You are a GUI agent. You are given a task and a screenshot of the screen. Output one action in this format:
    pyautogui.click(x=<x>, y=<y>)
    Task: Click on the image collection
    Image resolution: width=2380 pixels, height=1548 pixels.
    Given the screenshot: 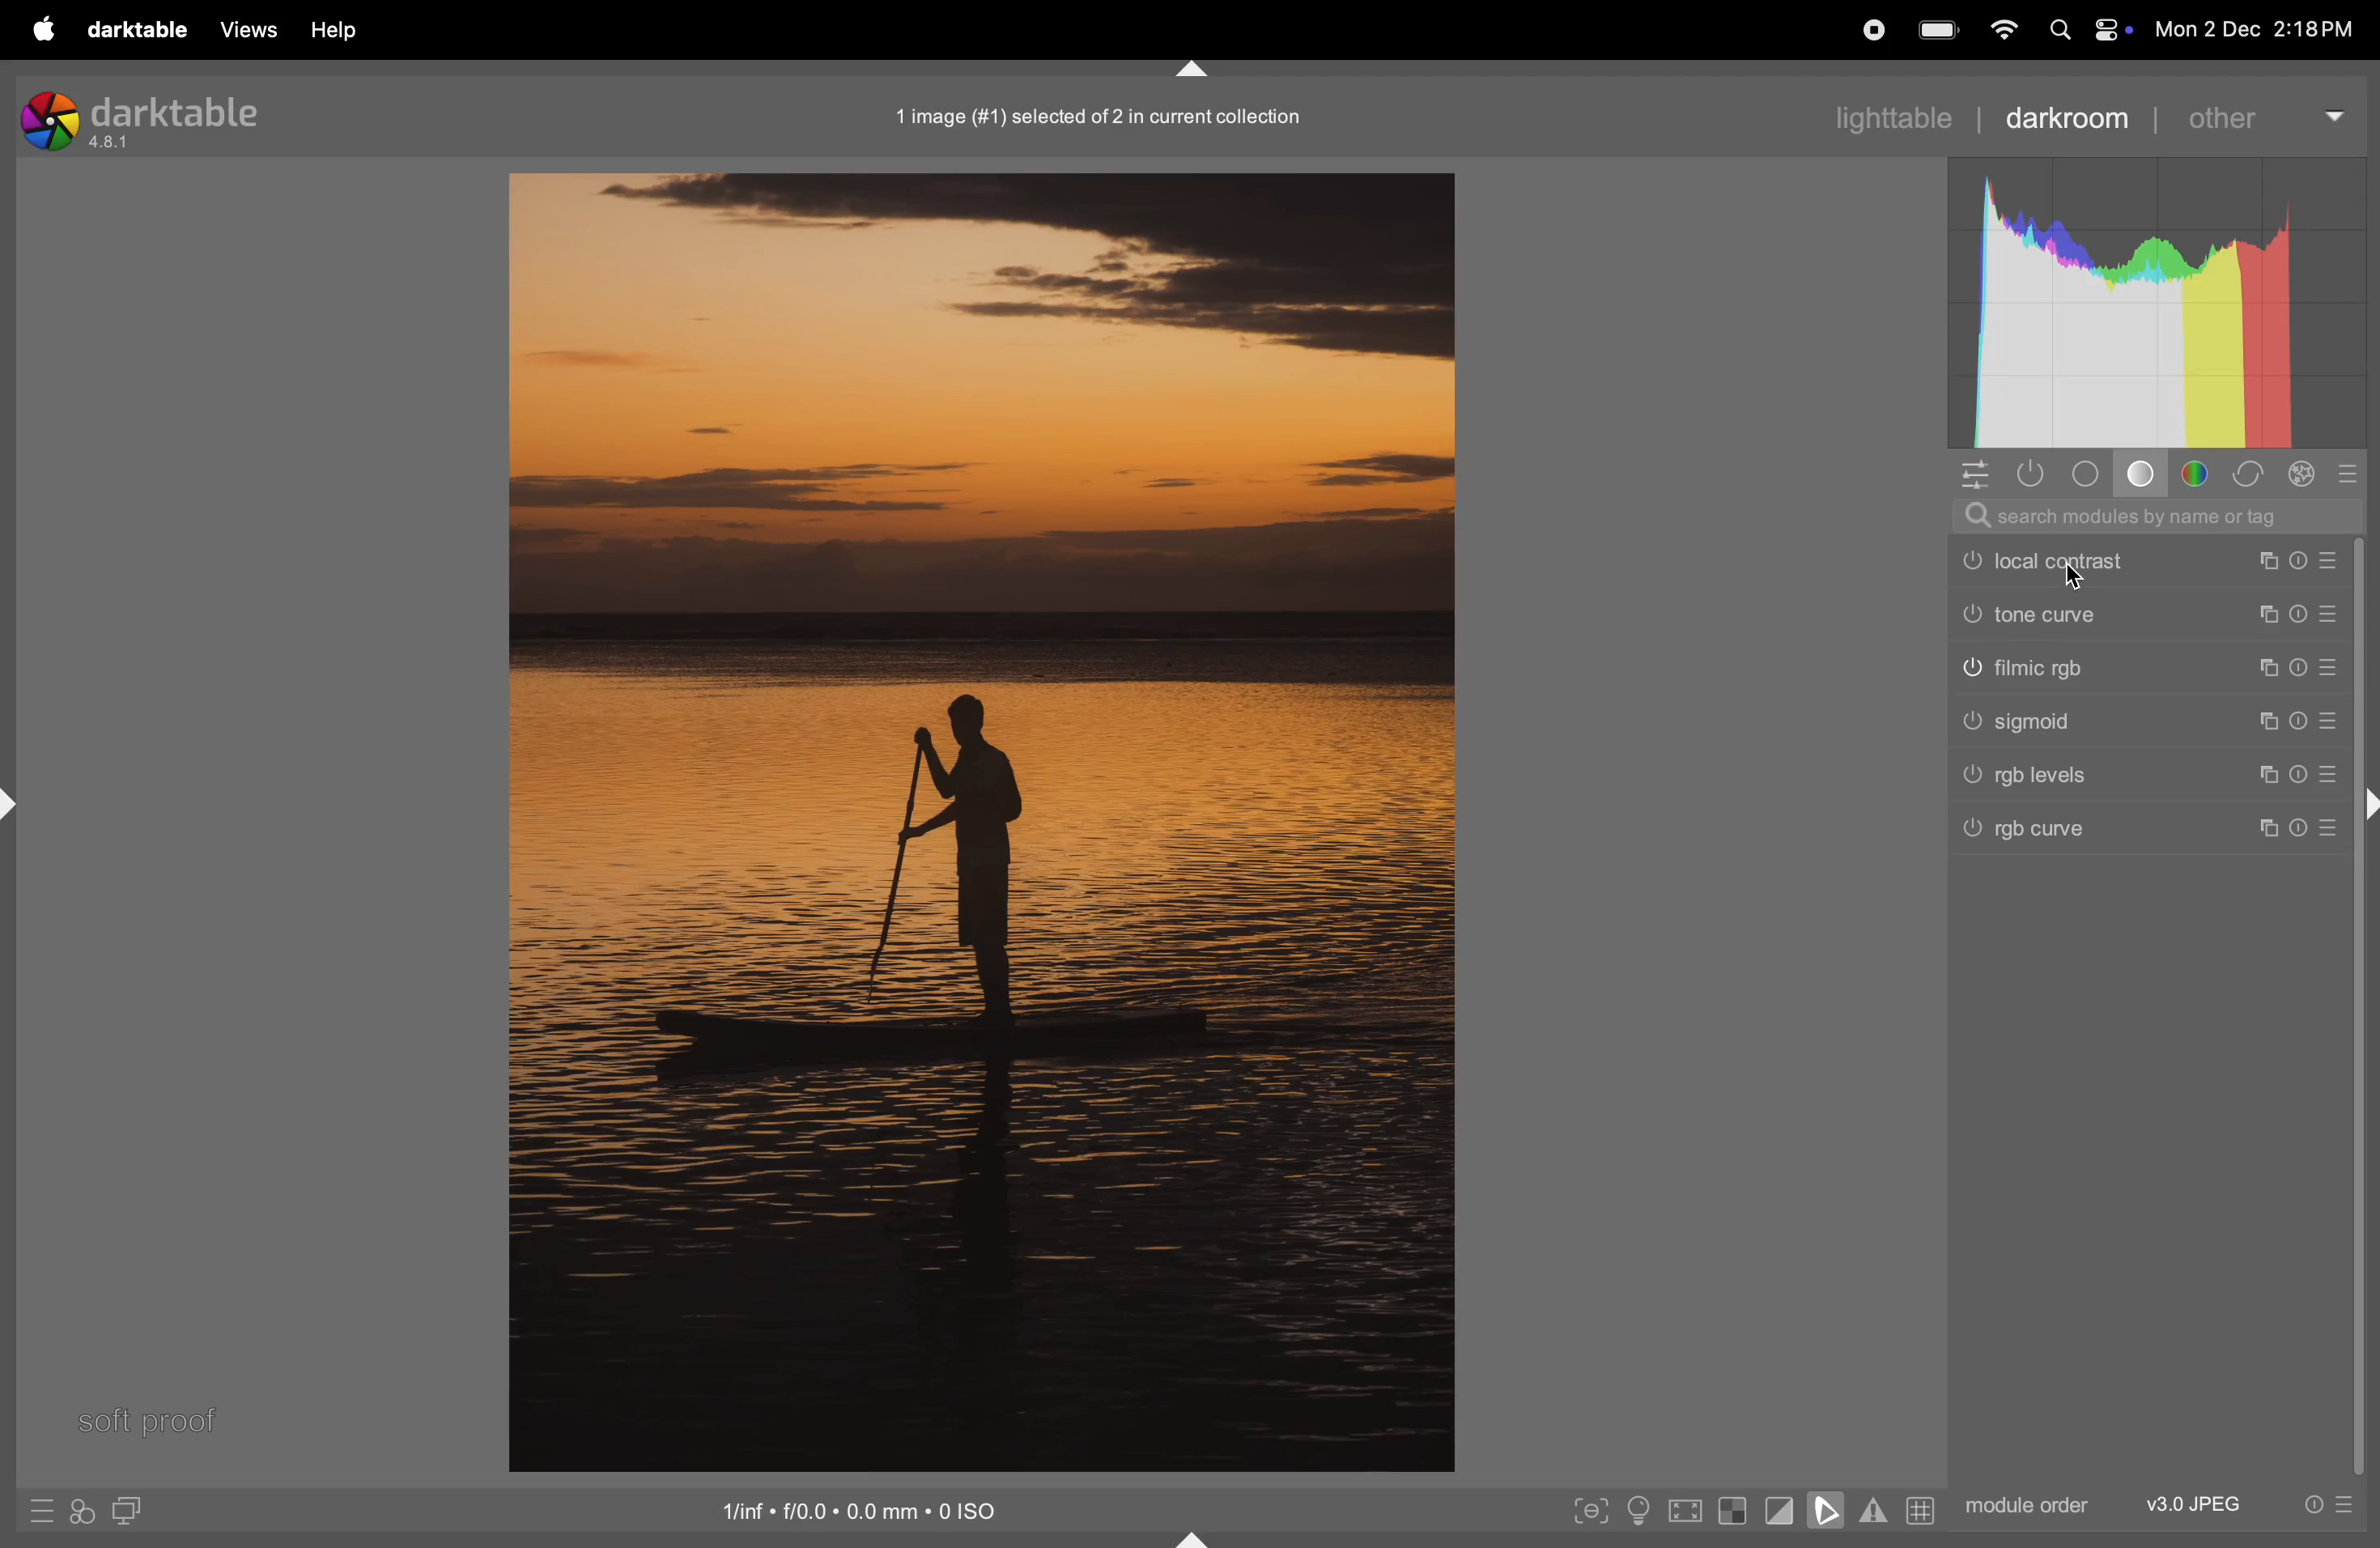 What is the action you would take?
    pyautogui.click(x=1100, y=117)
    